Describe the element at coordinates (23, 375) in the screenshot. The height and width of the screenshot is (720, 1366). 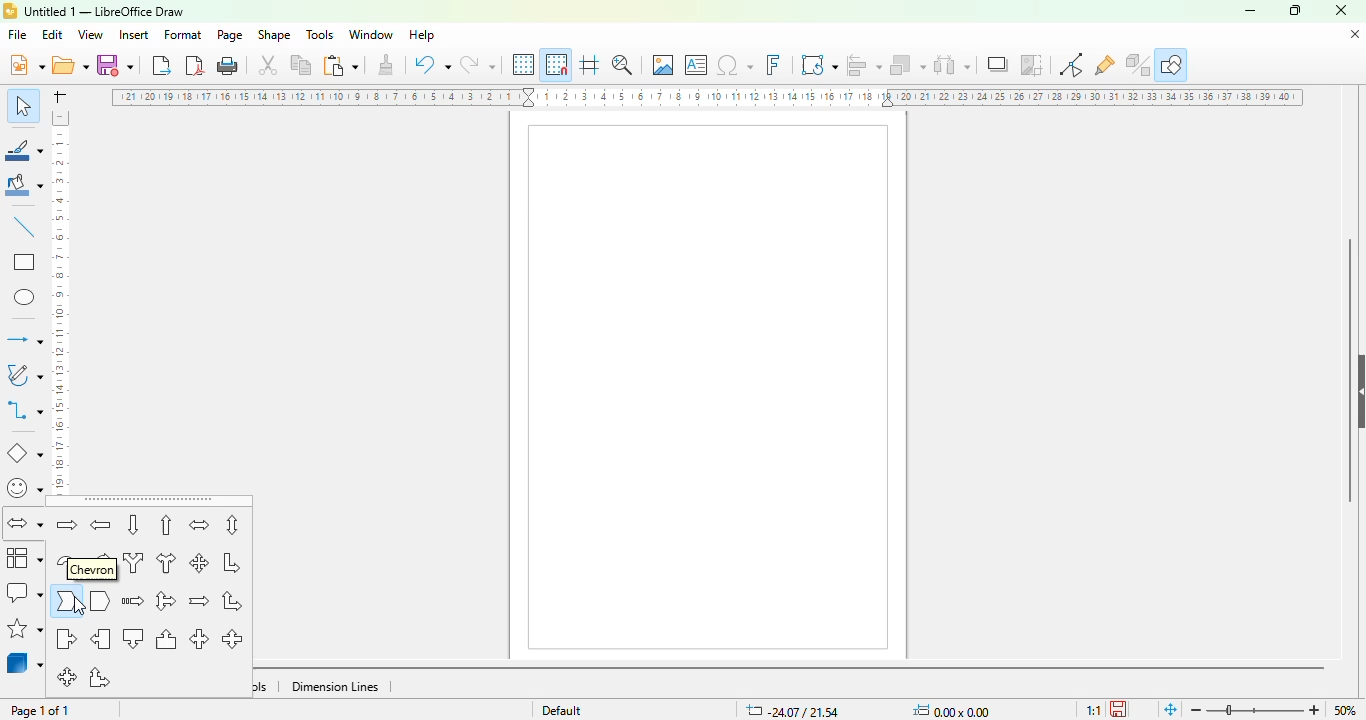
I see `curves and polygons` at that location.